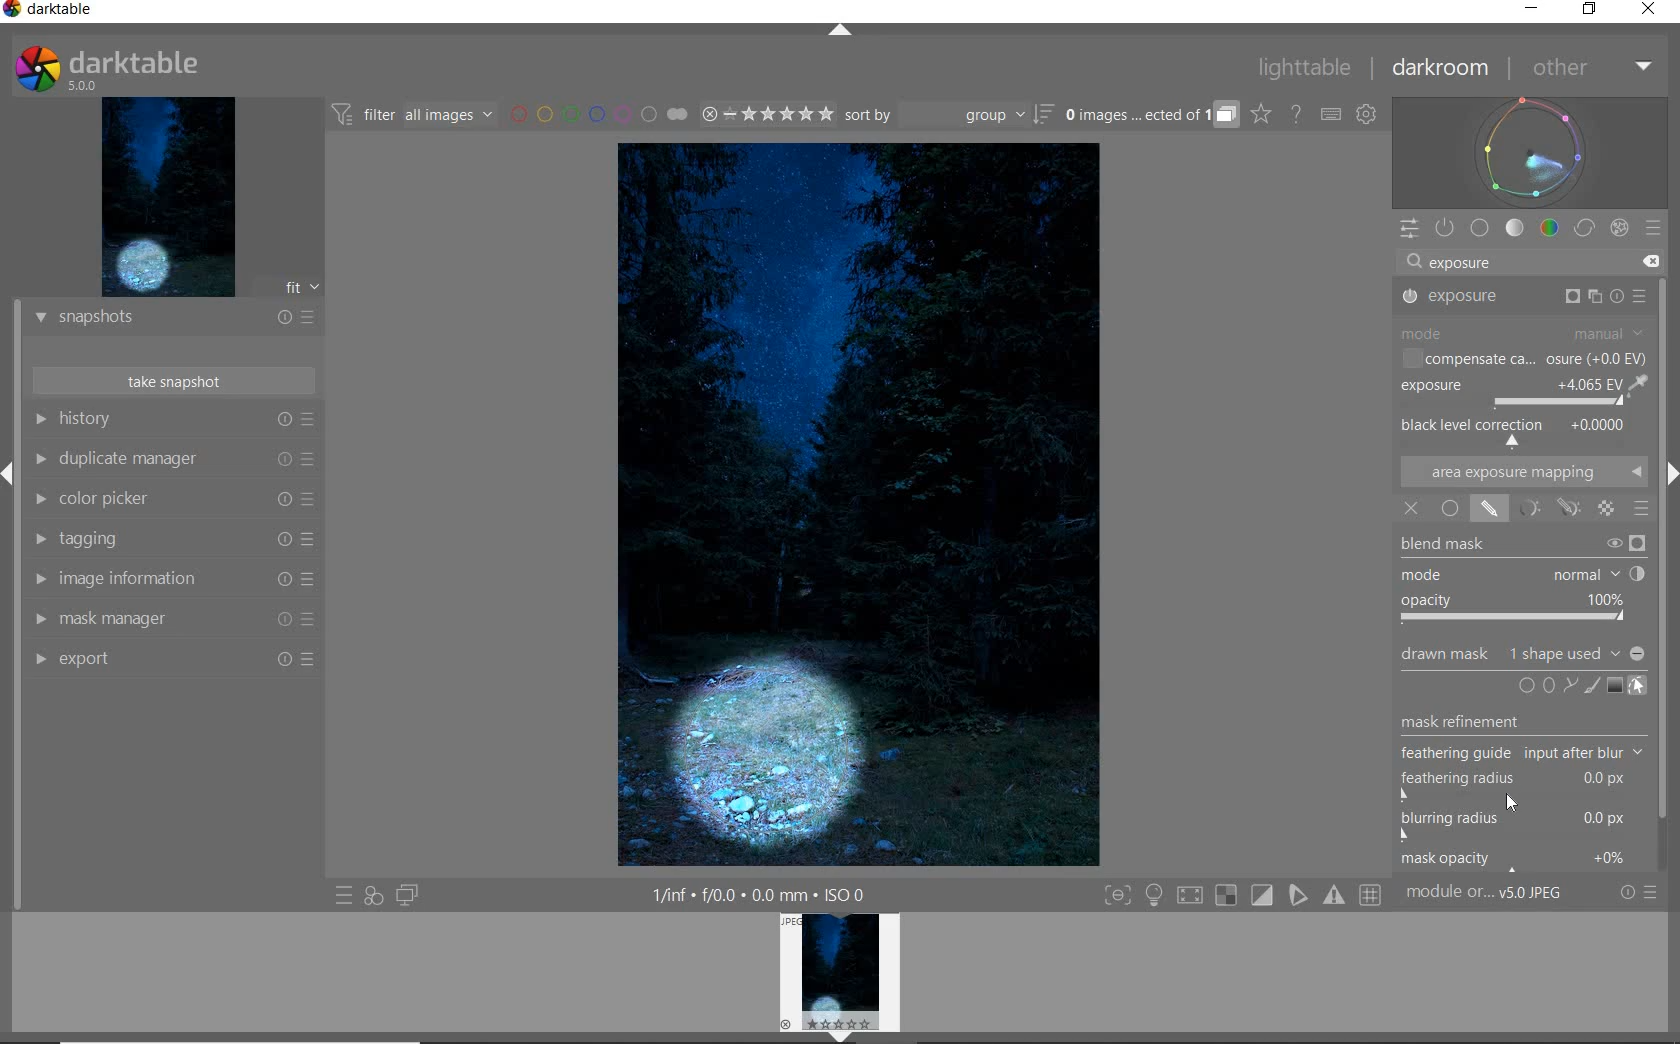  What do you see at coordinates (840, 977) in the screenshot?
I see `IMAGE PREVIEW` at bounding box center [840, 977].